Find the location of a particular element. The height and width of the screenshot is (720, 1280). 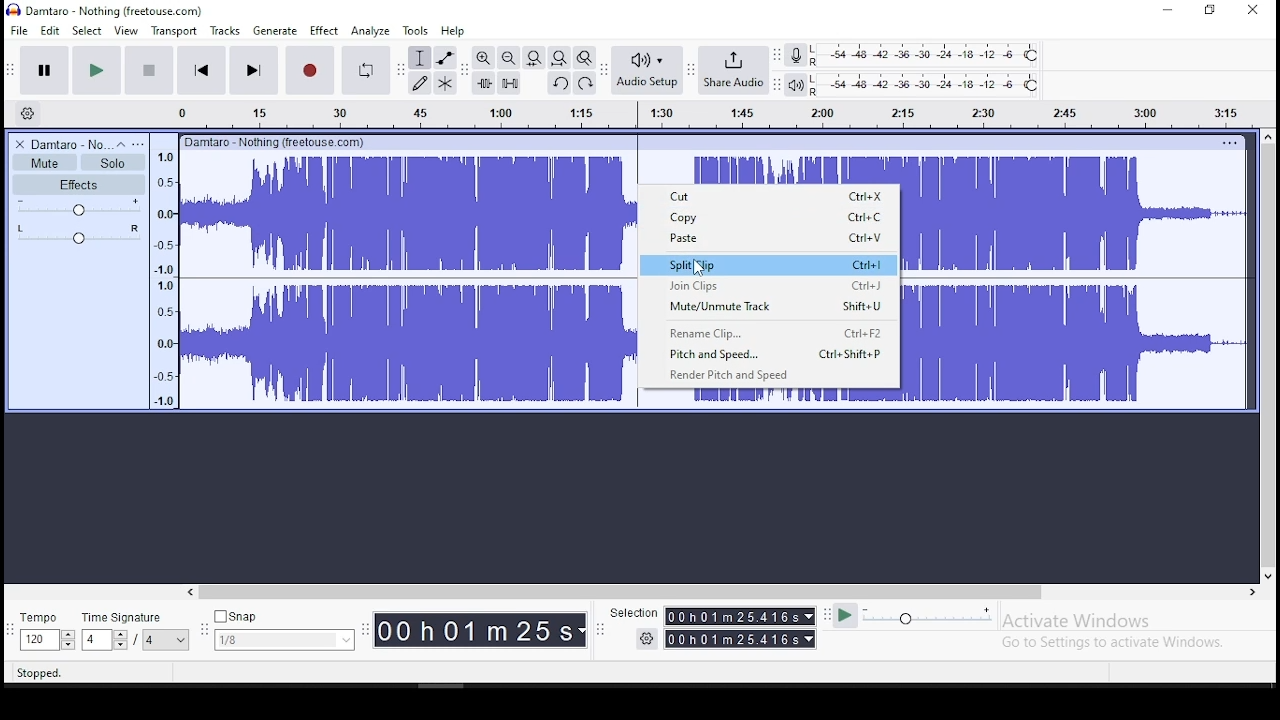

delete track is located at coordinates (20, 143).